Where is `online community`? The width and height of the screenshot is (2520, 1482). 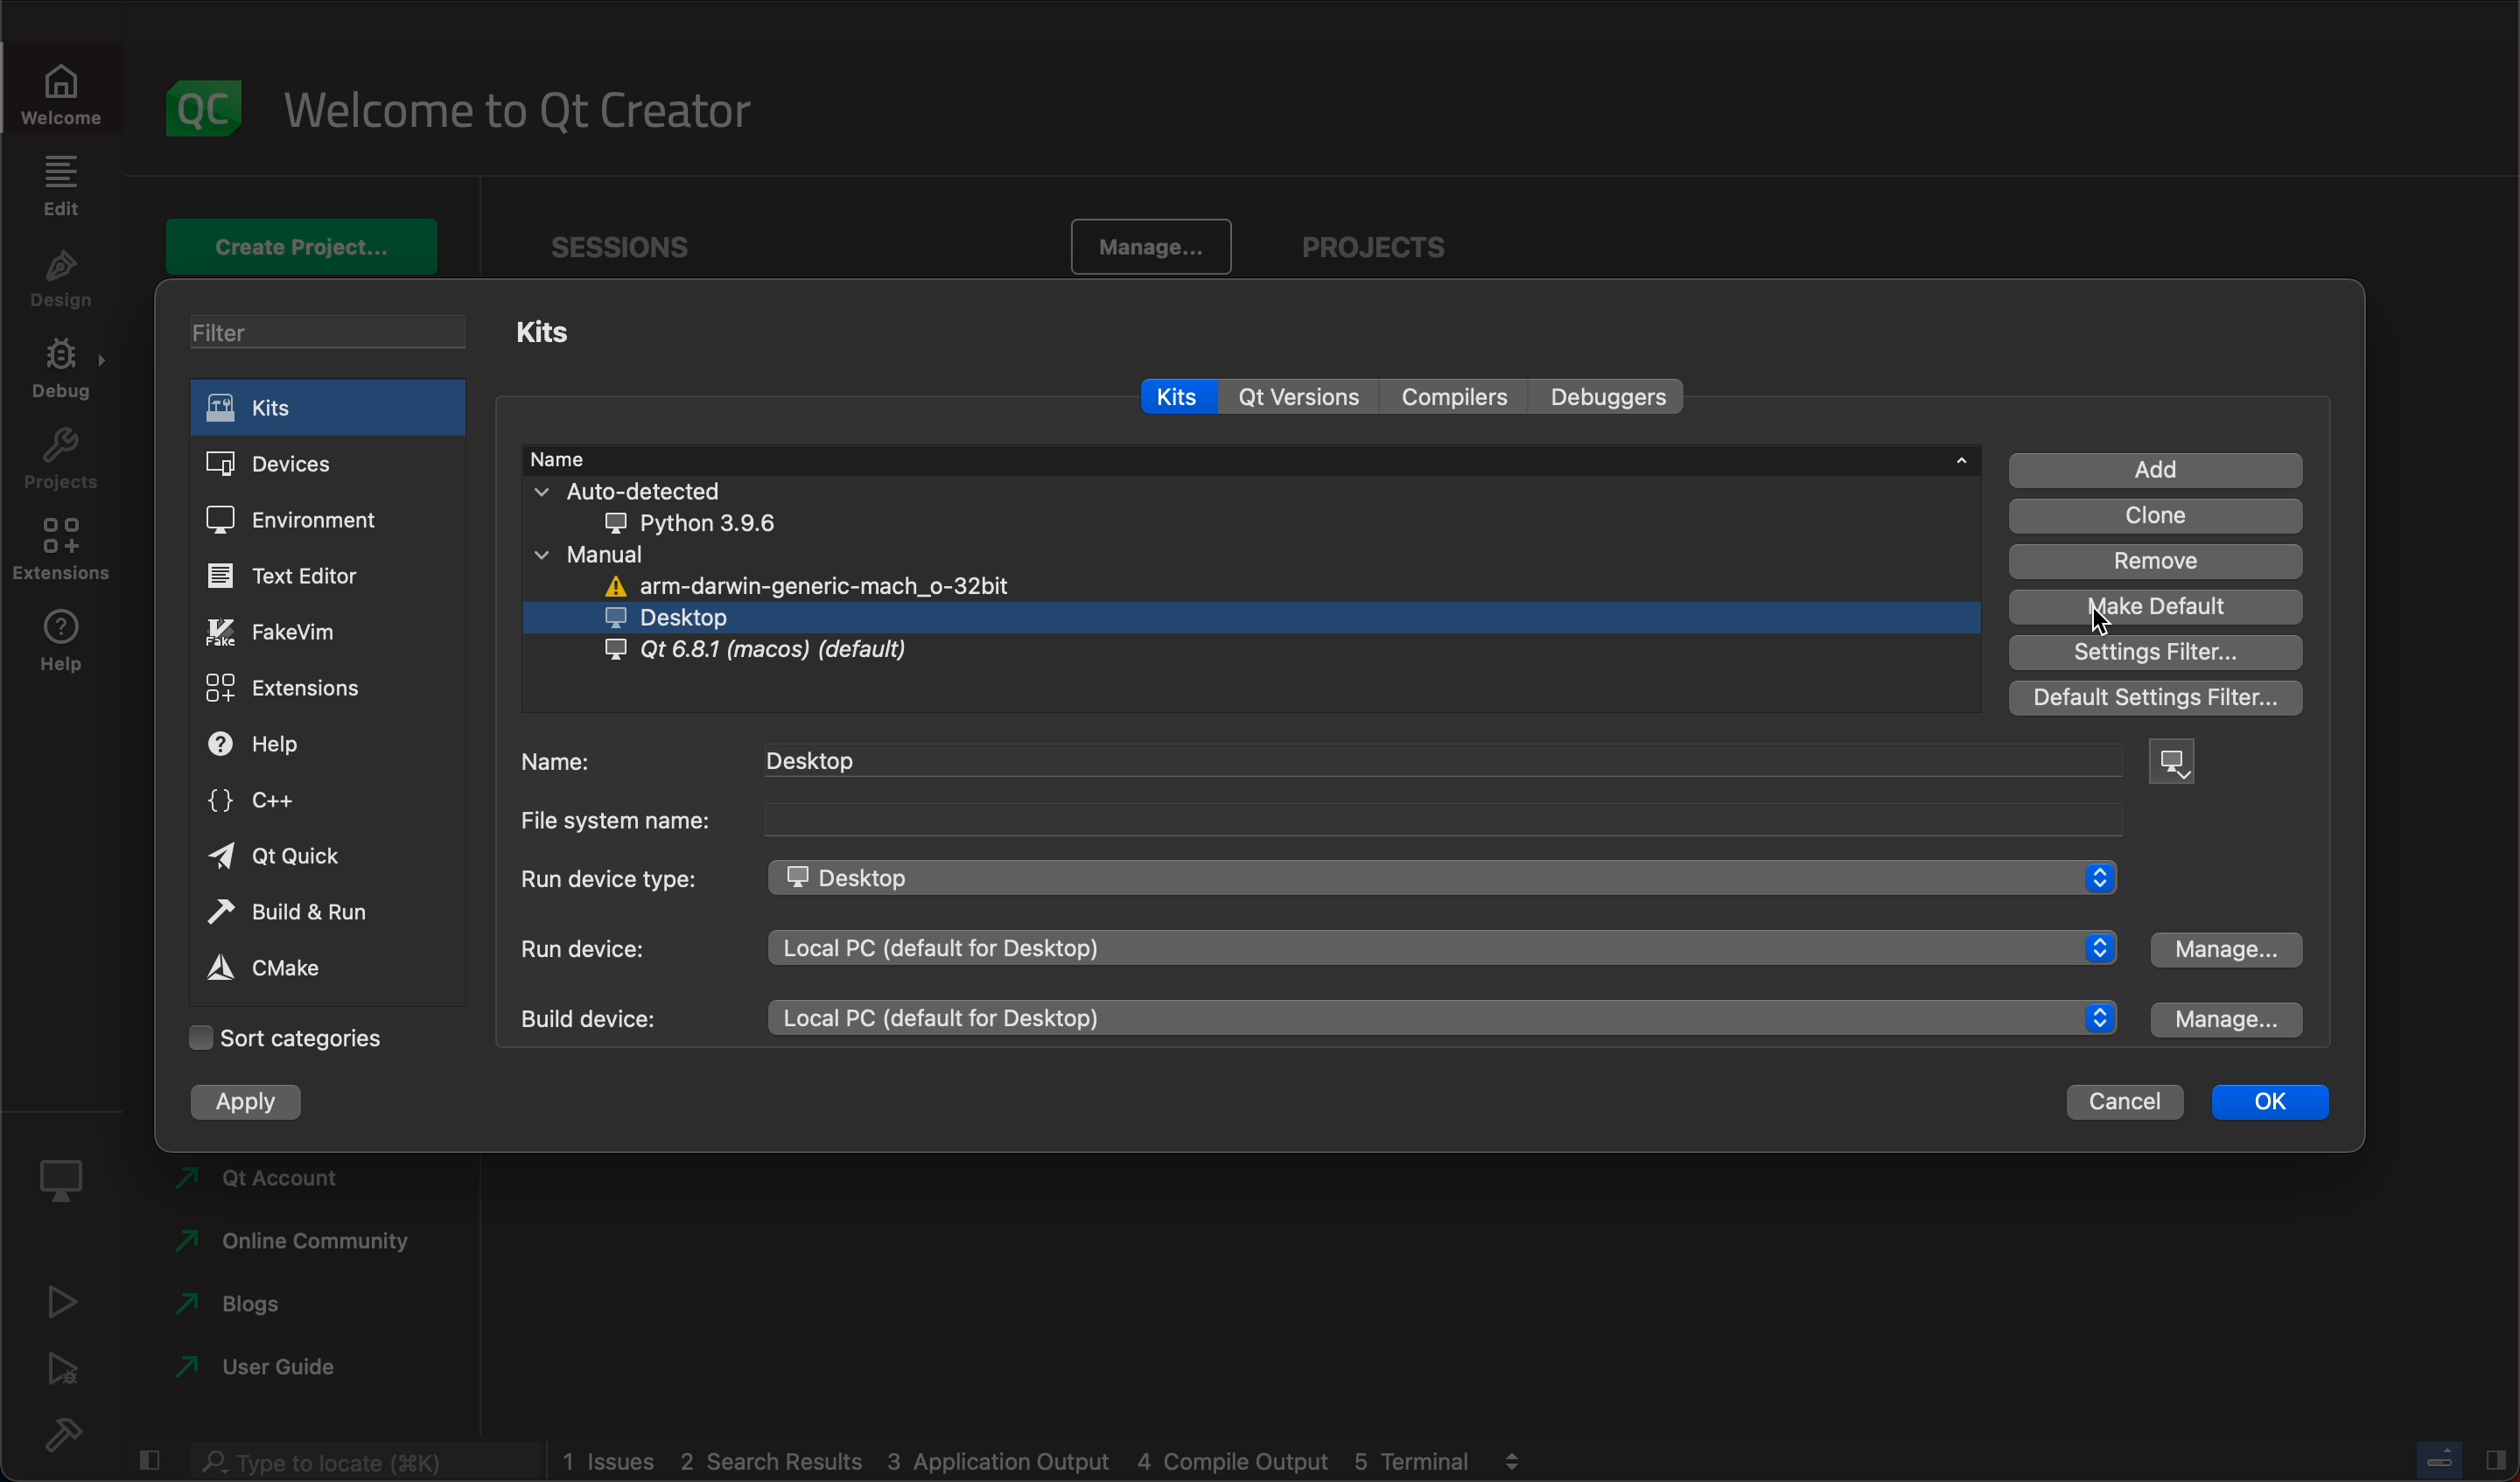
online community is located at coordinates (292, 1246).